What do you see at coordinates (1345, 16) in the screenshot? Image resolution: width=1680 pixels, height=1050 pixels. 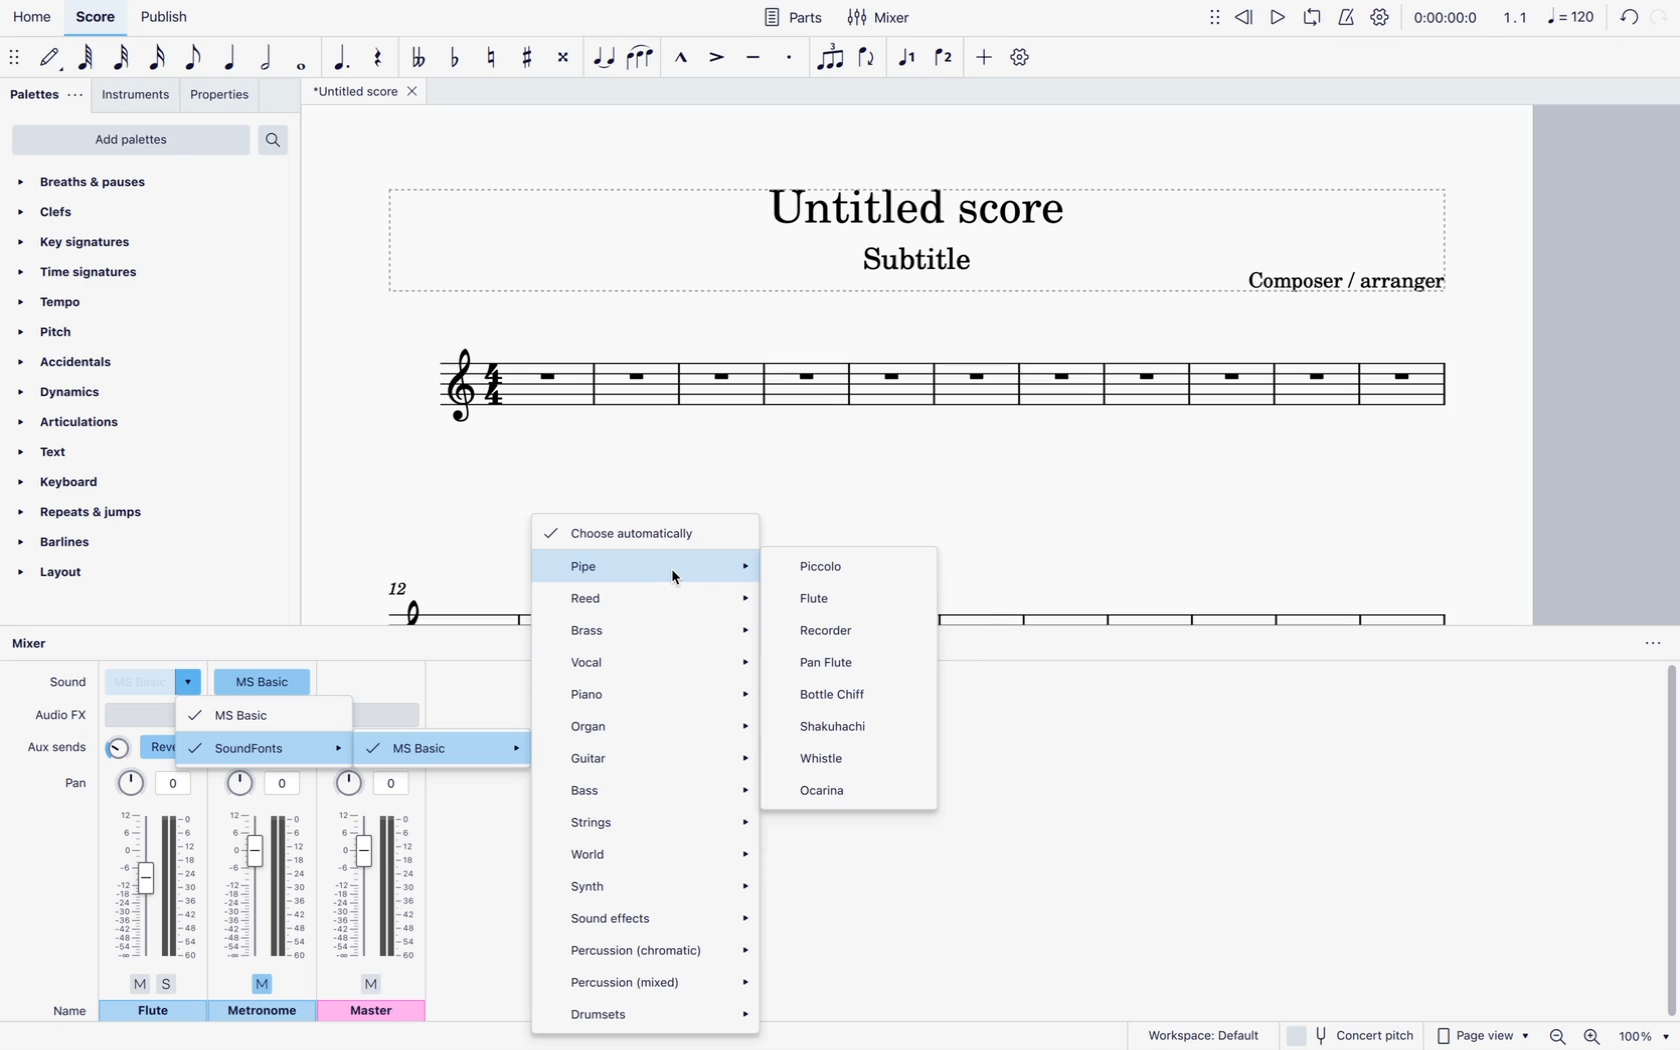 I see `metronome` at bounding box center [1345, 16].